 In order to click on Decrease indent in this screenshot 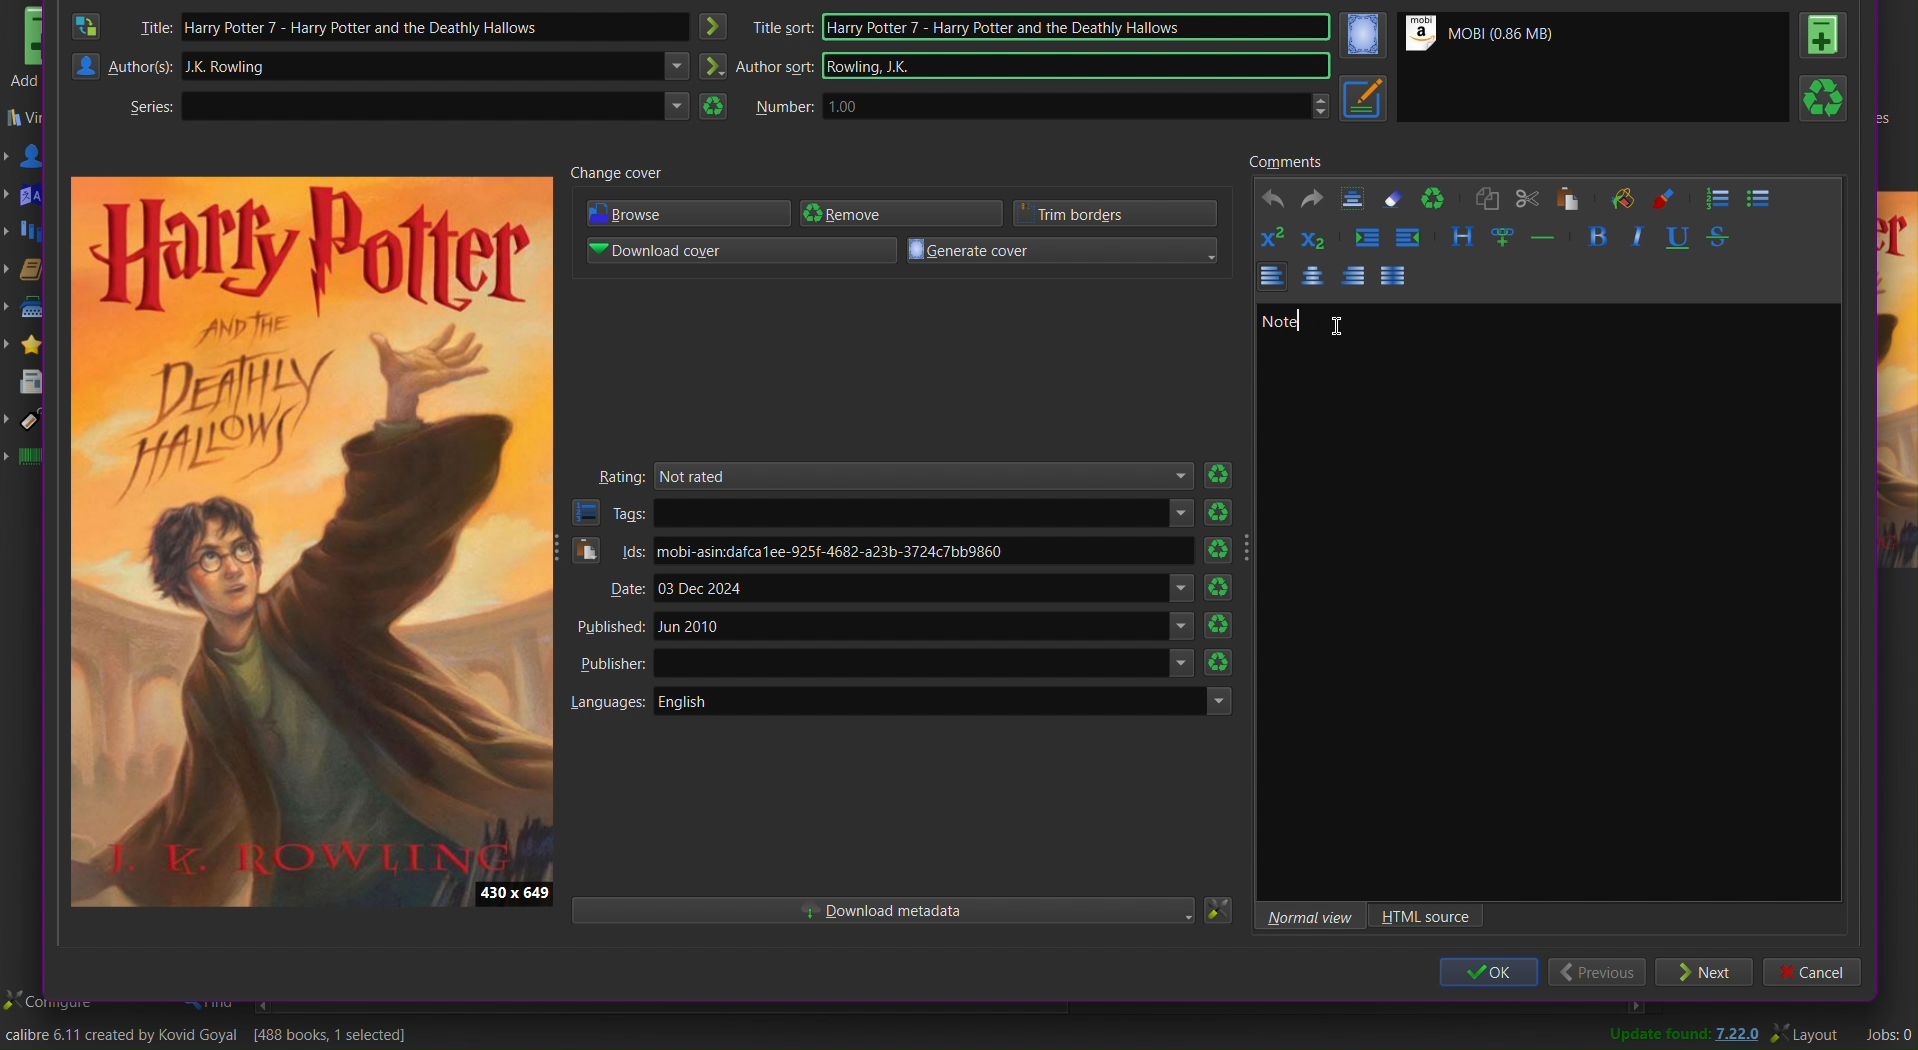, I will do `click(1408, 238)`.